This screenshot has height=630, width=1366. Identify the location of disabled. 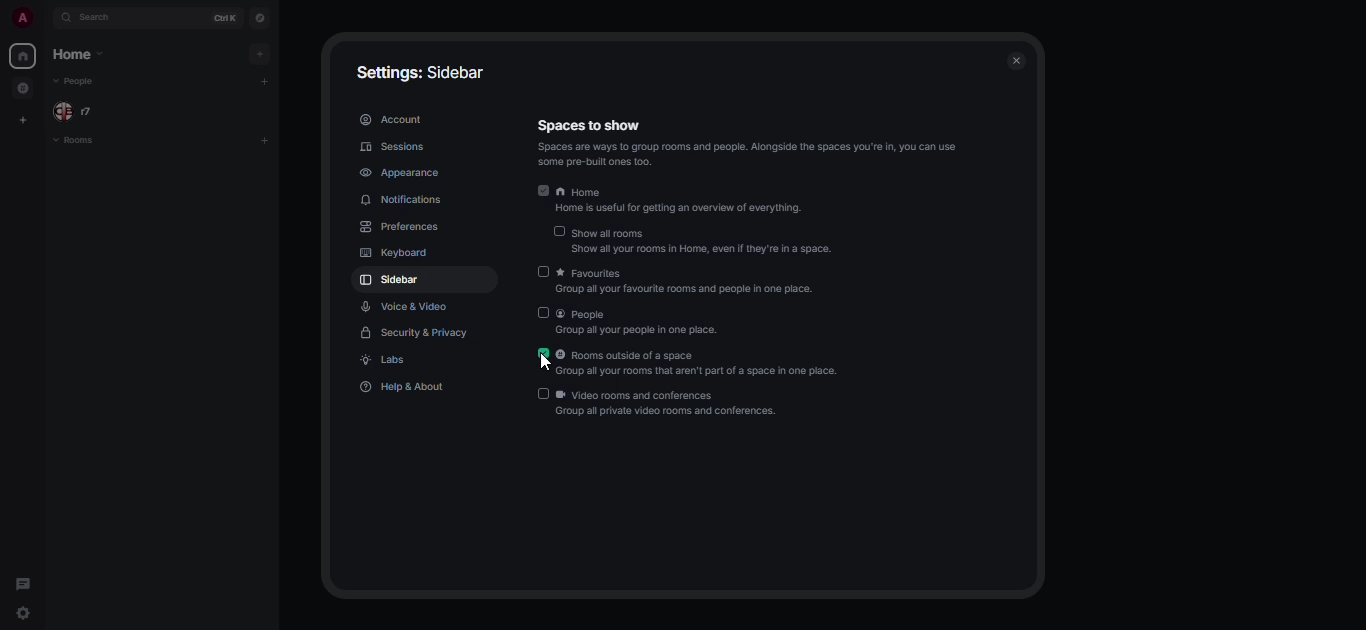
(543, 272).